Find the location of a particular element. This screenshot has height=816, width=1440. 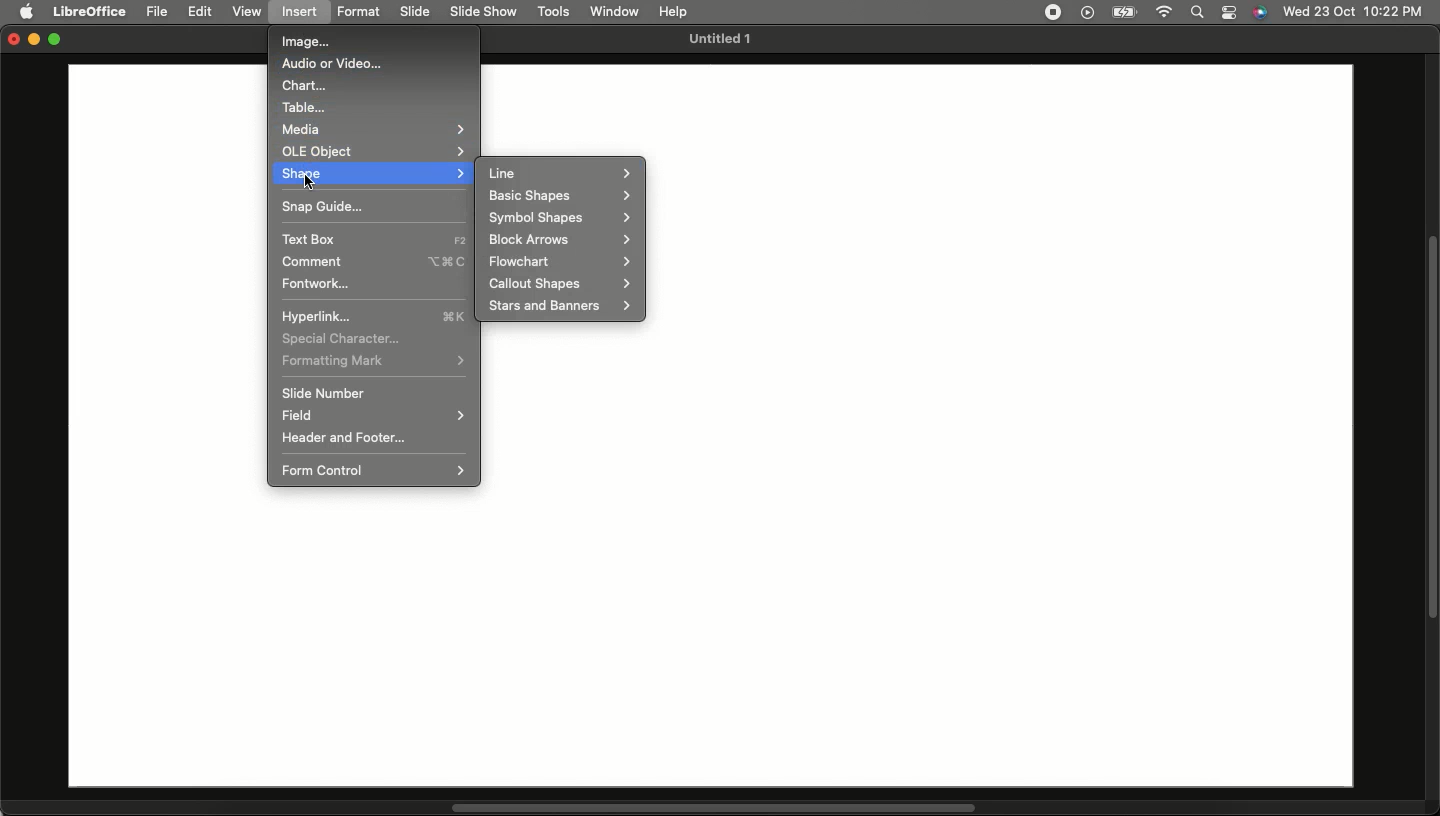

Video player is located at coordinates (1085, 13).